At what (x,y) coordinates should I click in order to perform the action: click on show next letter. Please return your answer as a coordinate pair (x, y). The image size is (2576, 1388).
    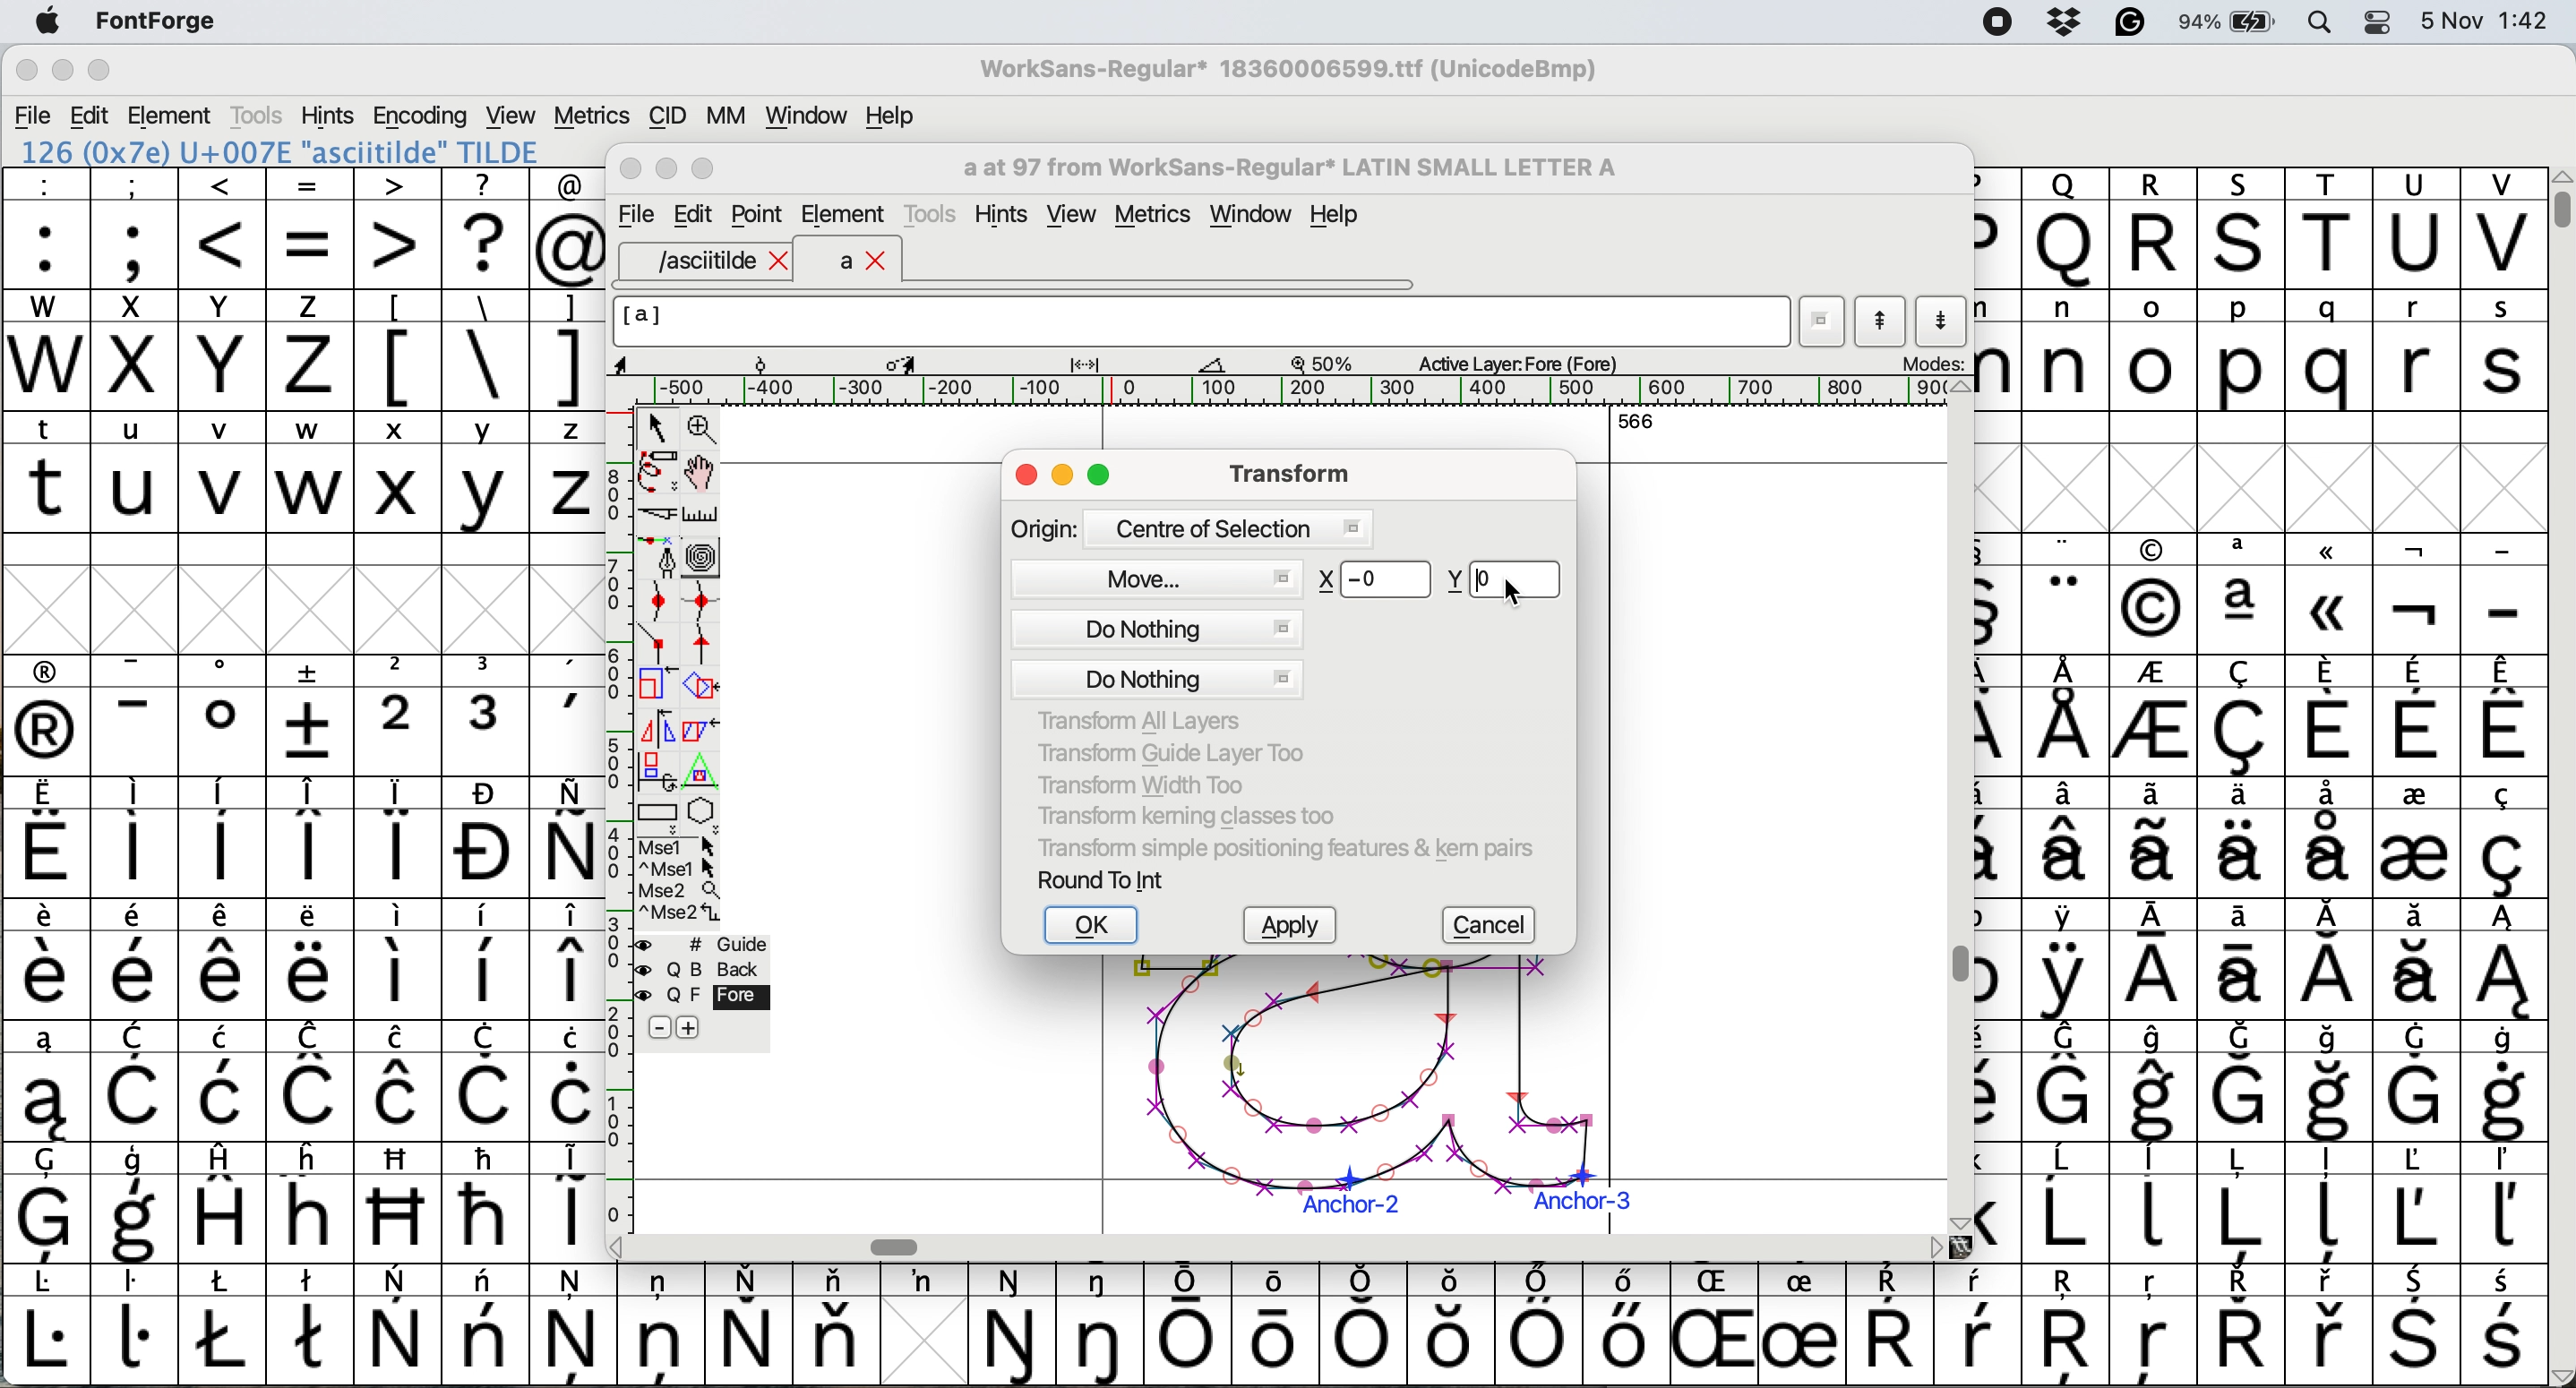
    Looking at the image, I should click on (1945, 320).